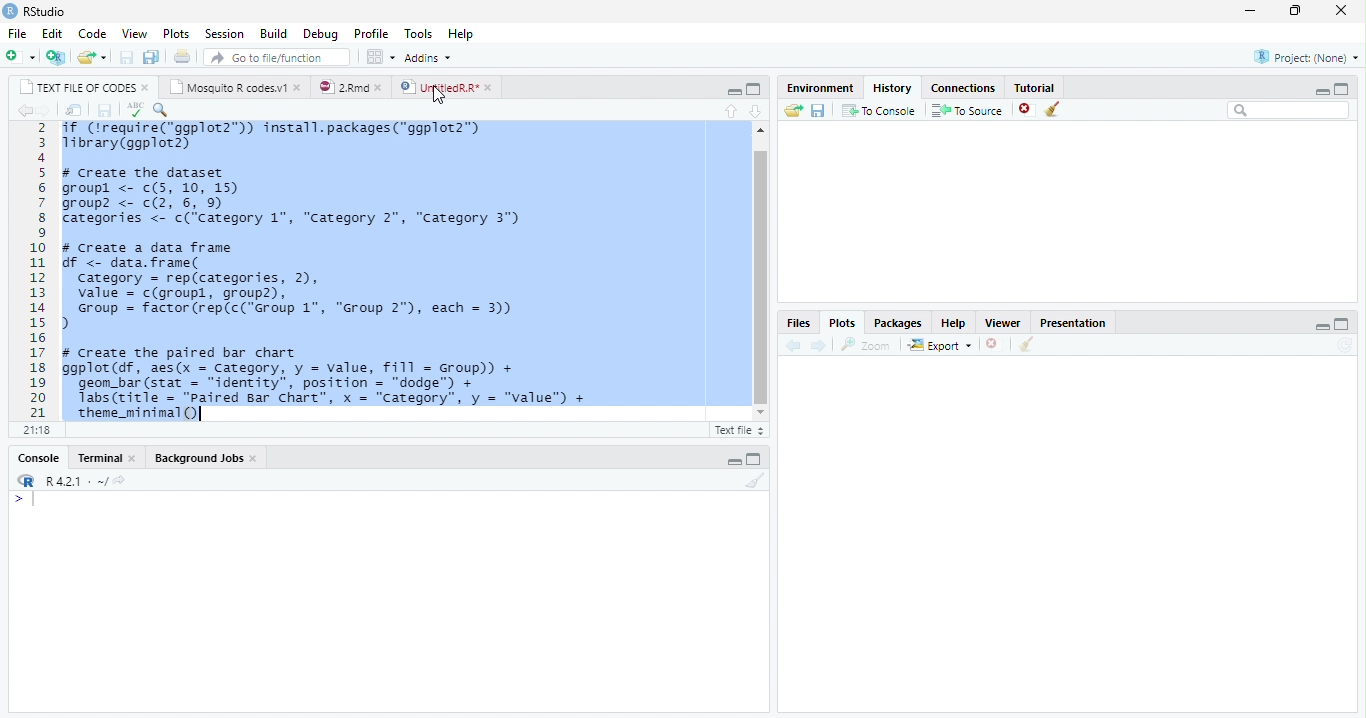 This screenshot has width=1366, height=718. Describe the element at coordinates (1295, 11) in the screenshot. I see `maximize` at that location.